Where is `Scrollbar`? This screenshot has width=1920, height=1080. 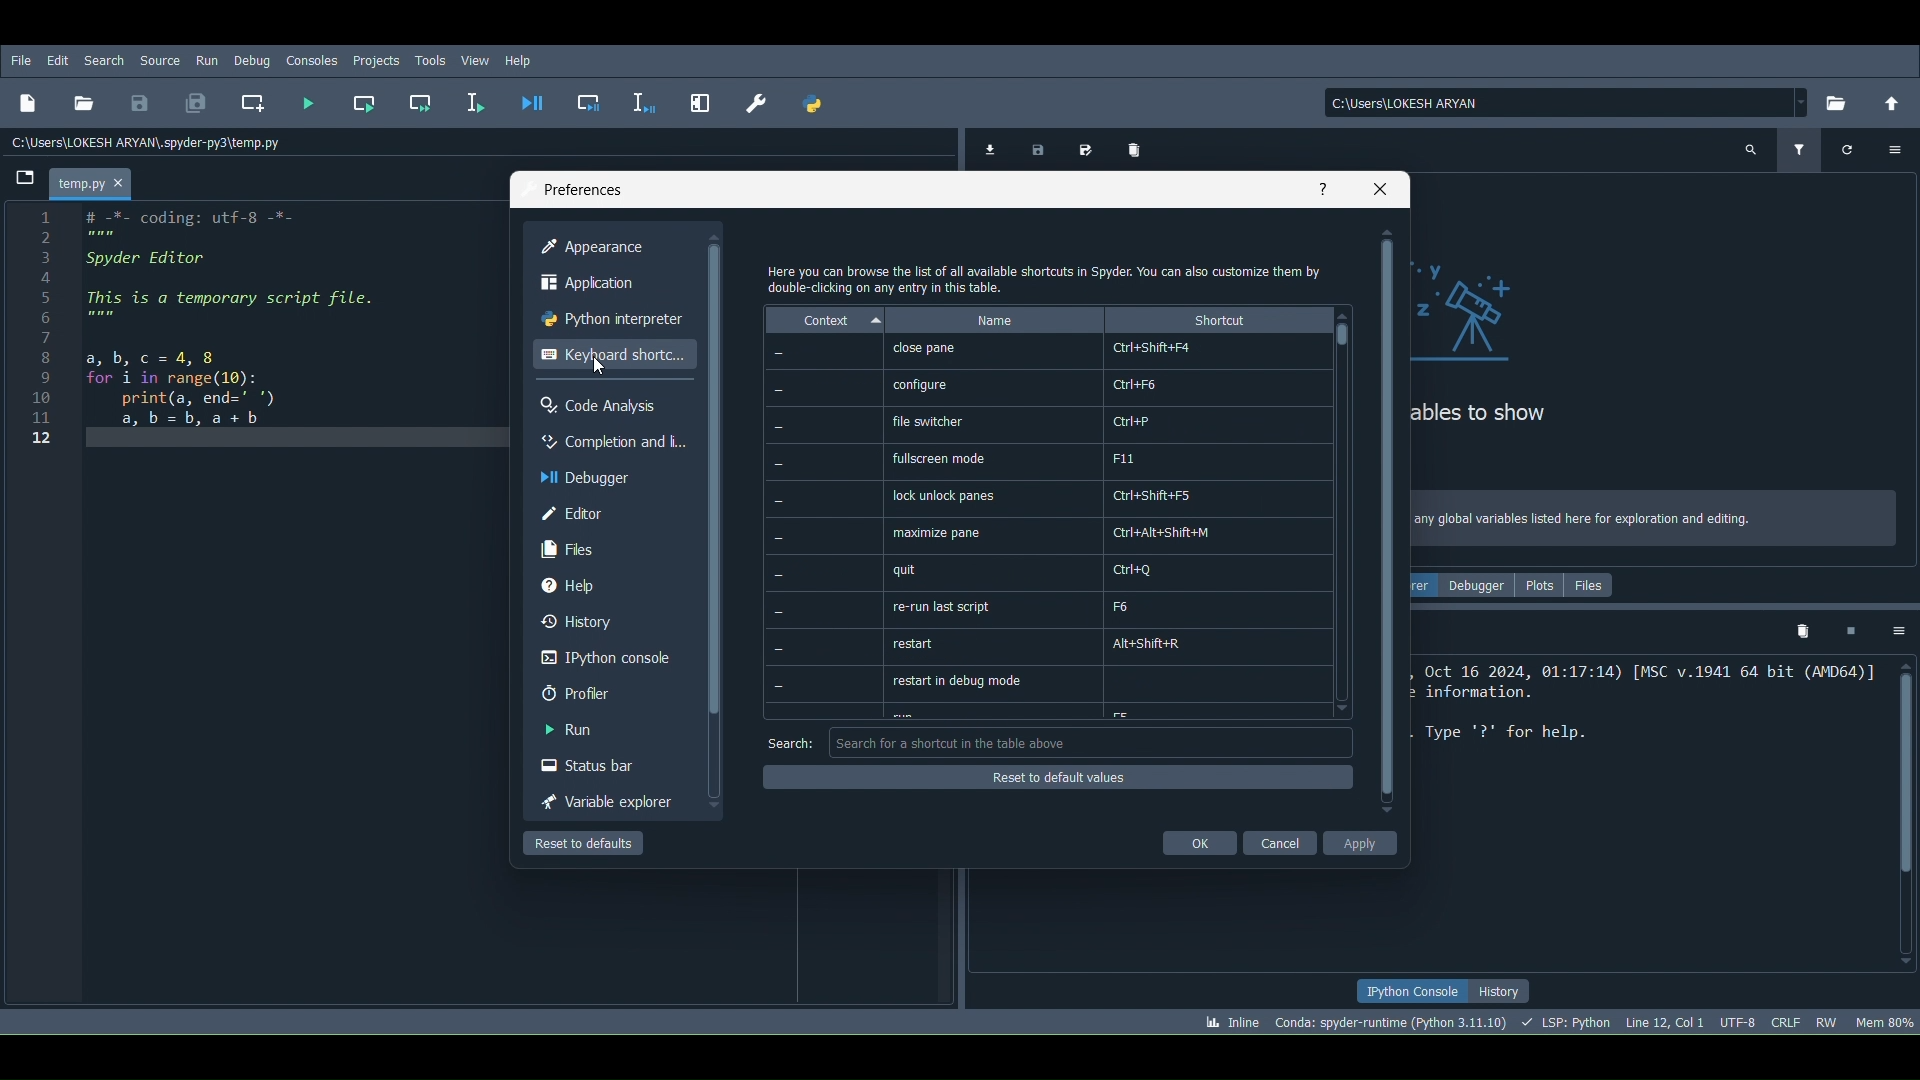 Scrollbar is located at coordinates (1386, 518).